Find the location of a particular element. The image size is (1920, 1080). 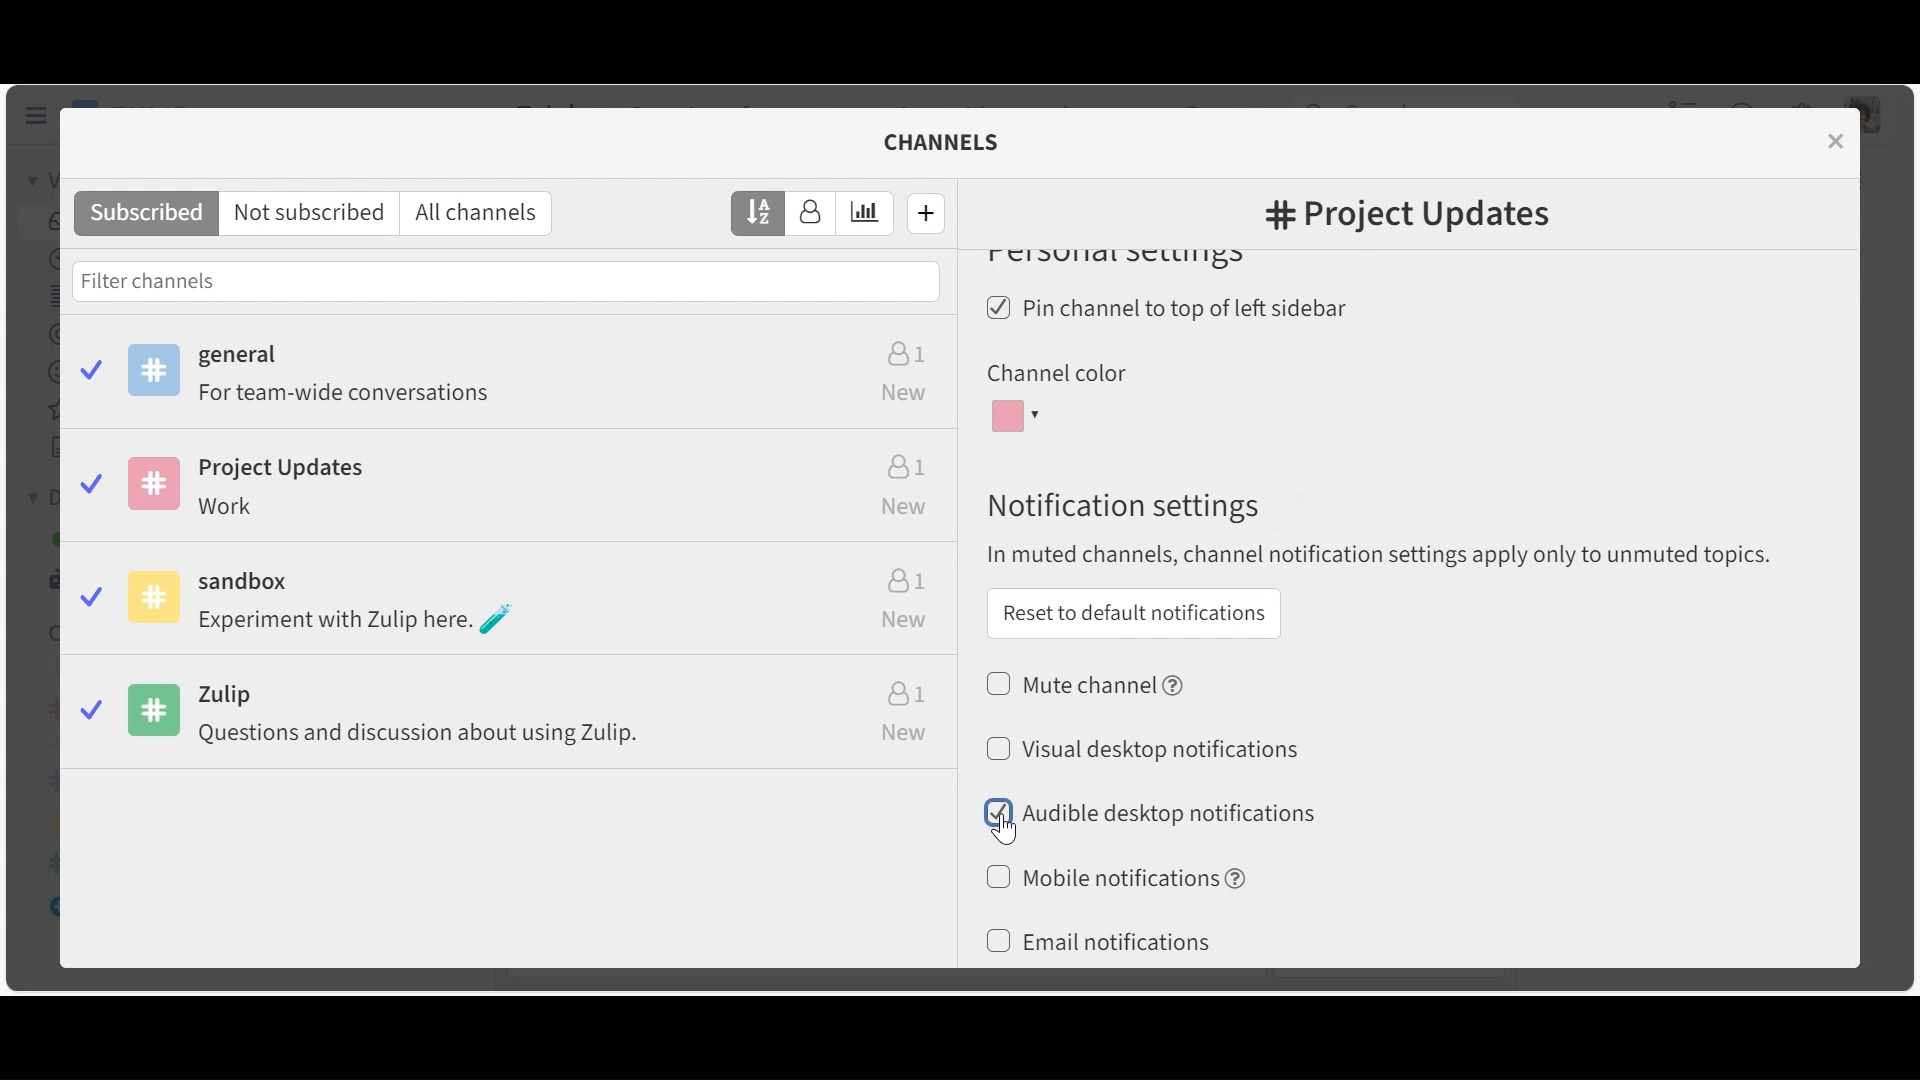

Channel color is located at coordinates (1055, 374).